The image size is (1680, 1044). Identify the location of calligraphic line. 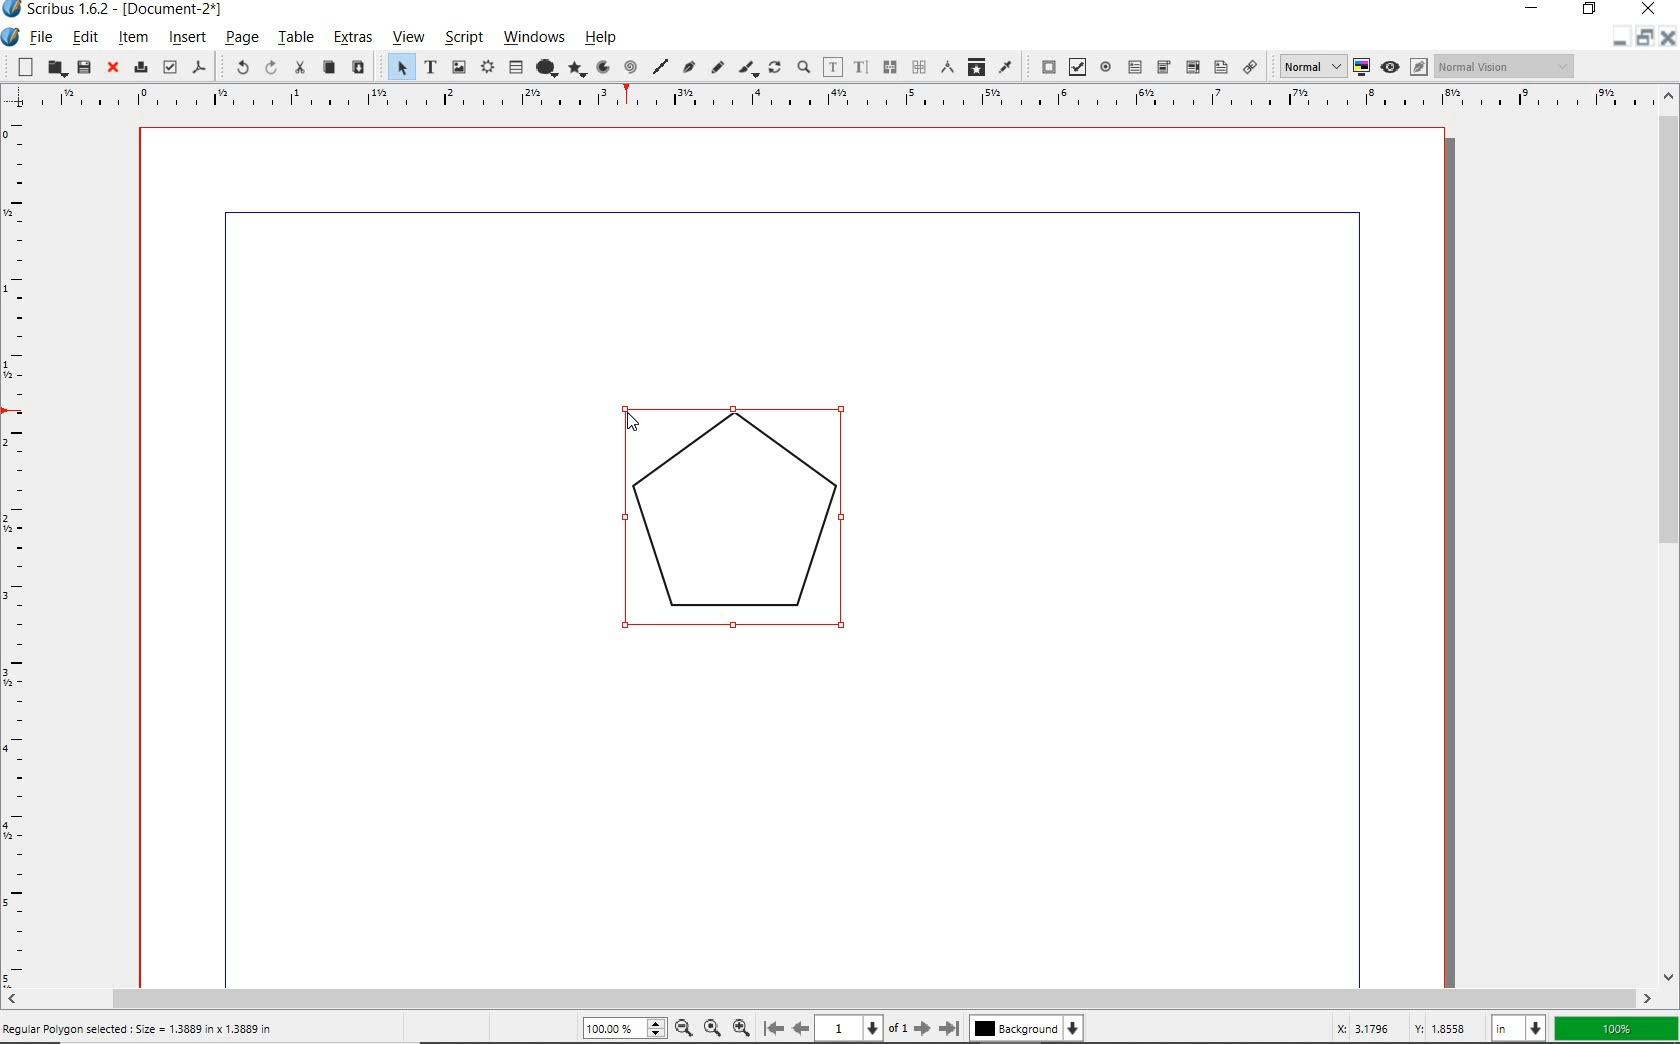
(748, 68).